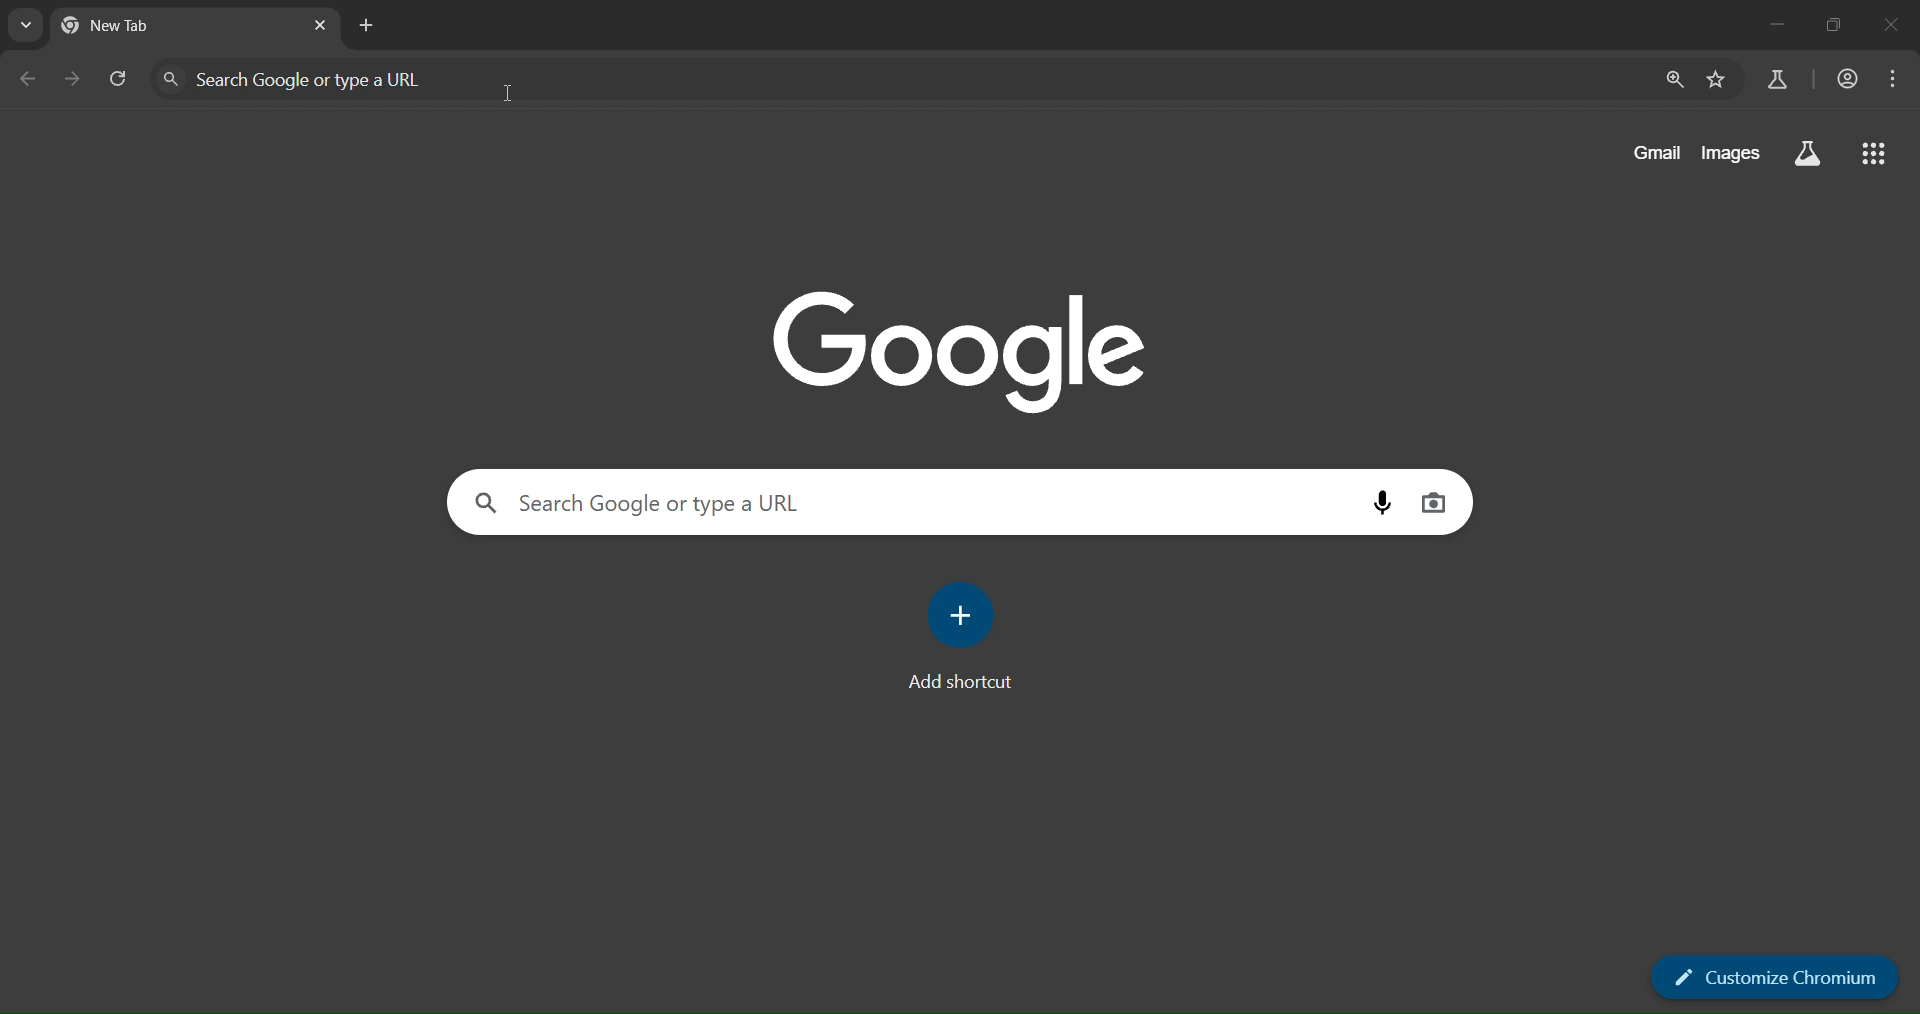  Describe the element at coordinates (905, 78) in the screenshot. I see `search google or type a URL` at that location.